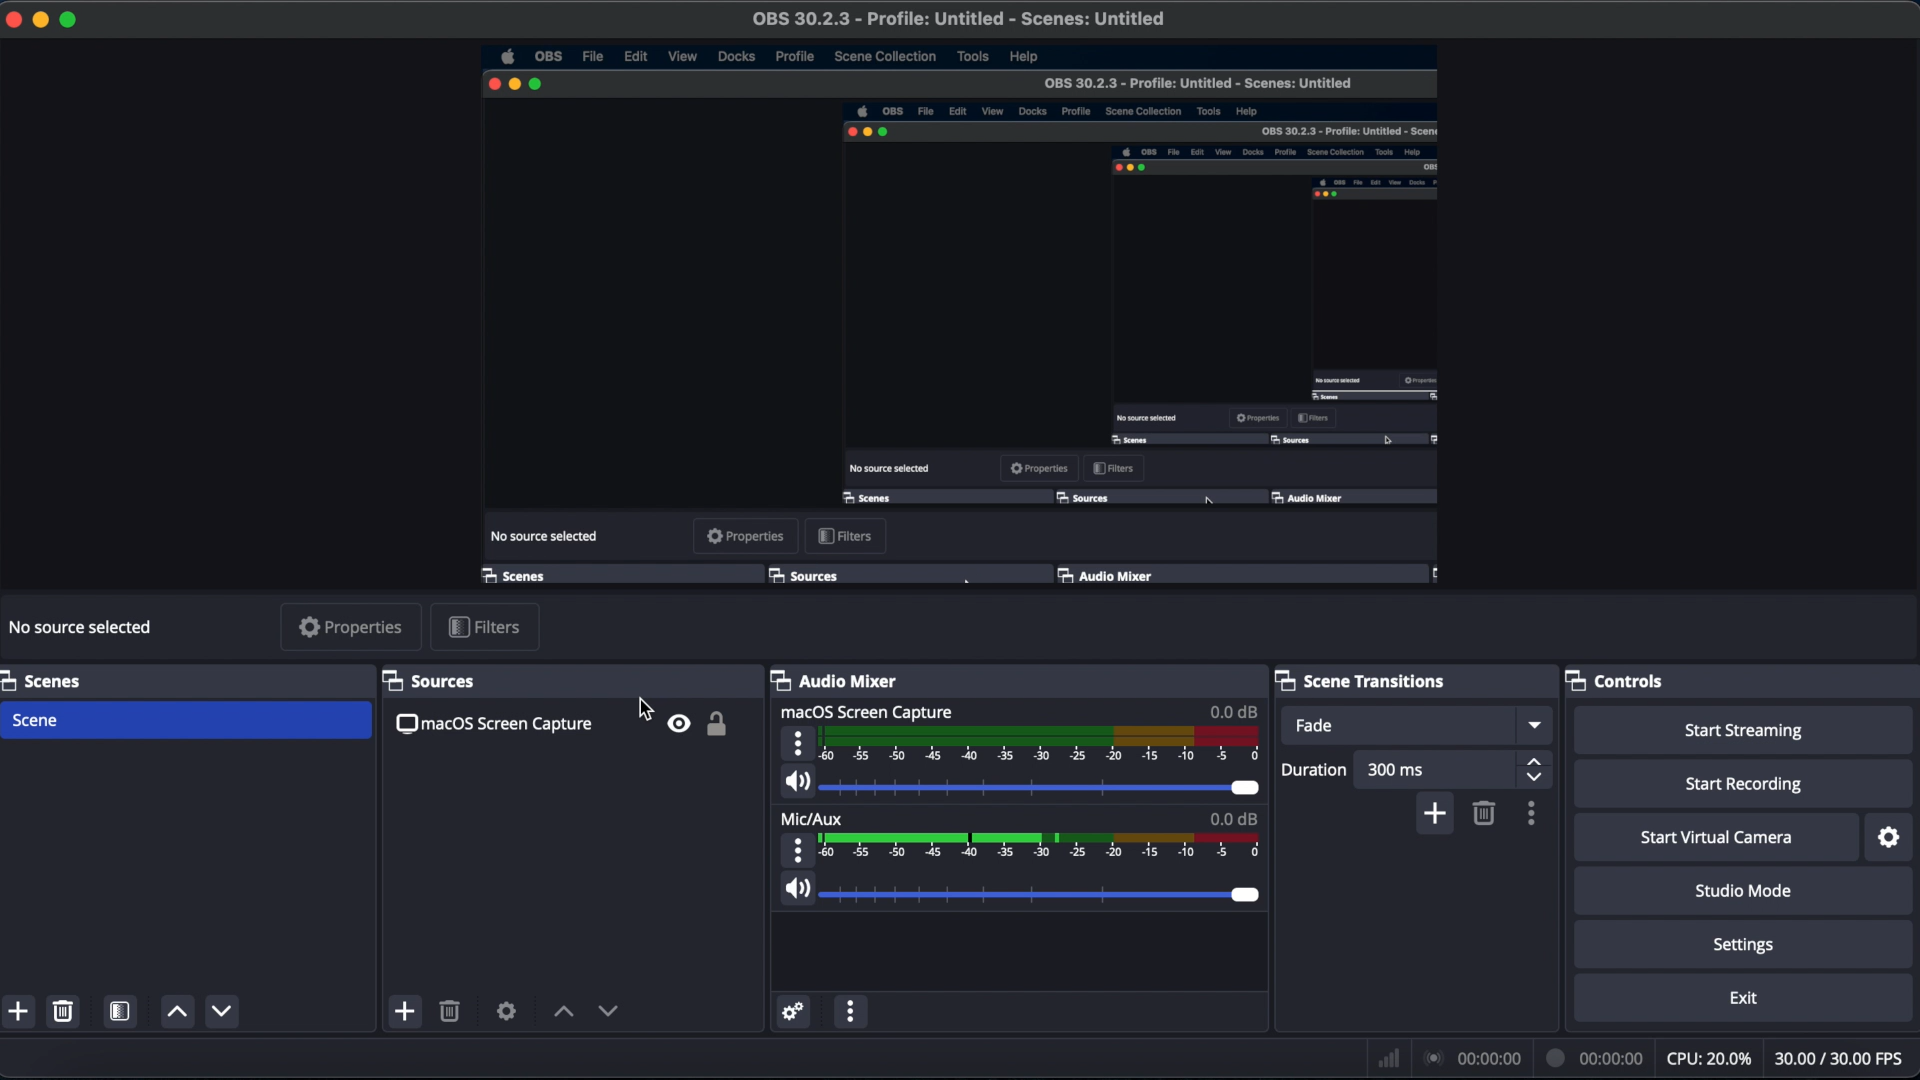 The image size is (1920, 1080). What do you see at coordinates (1233, 817) in the screenshot?
I see `0.0dB` at bounding box center [1233, 817].